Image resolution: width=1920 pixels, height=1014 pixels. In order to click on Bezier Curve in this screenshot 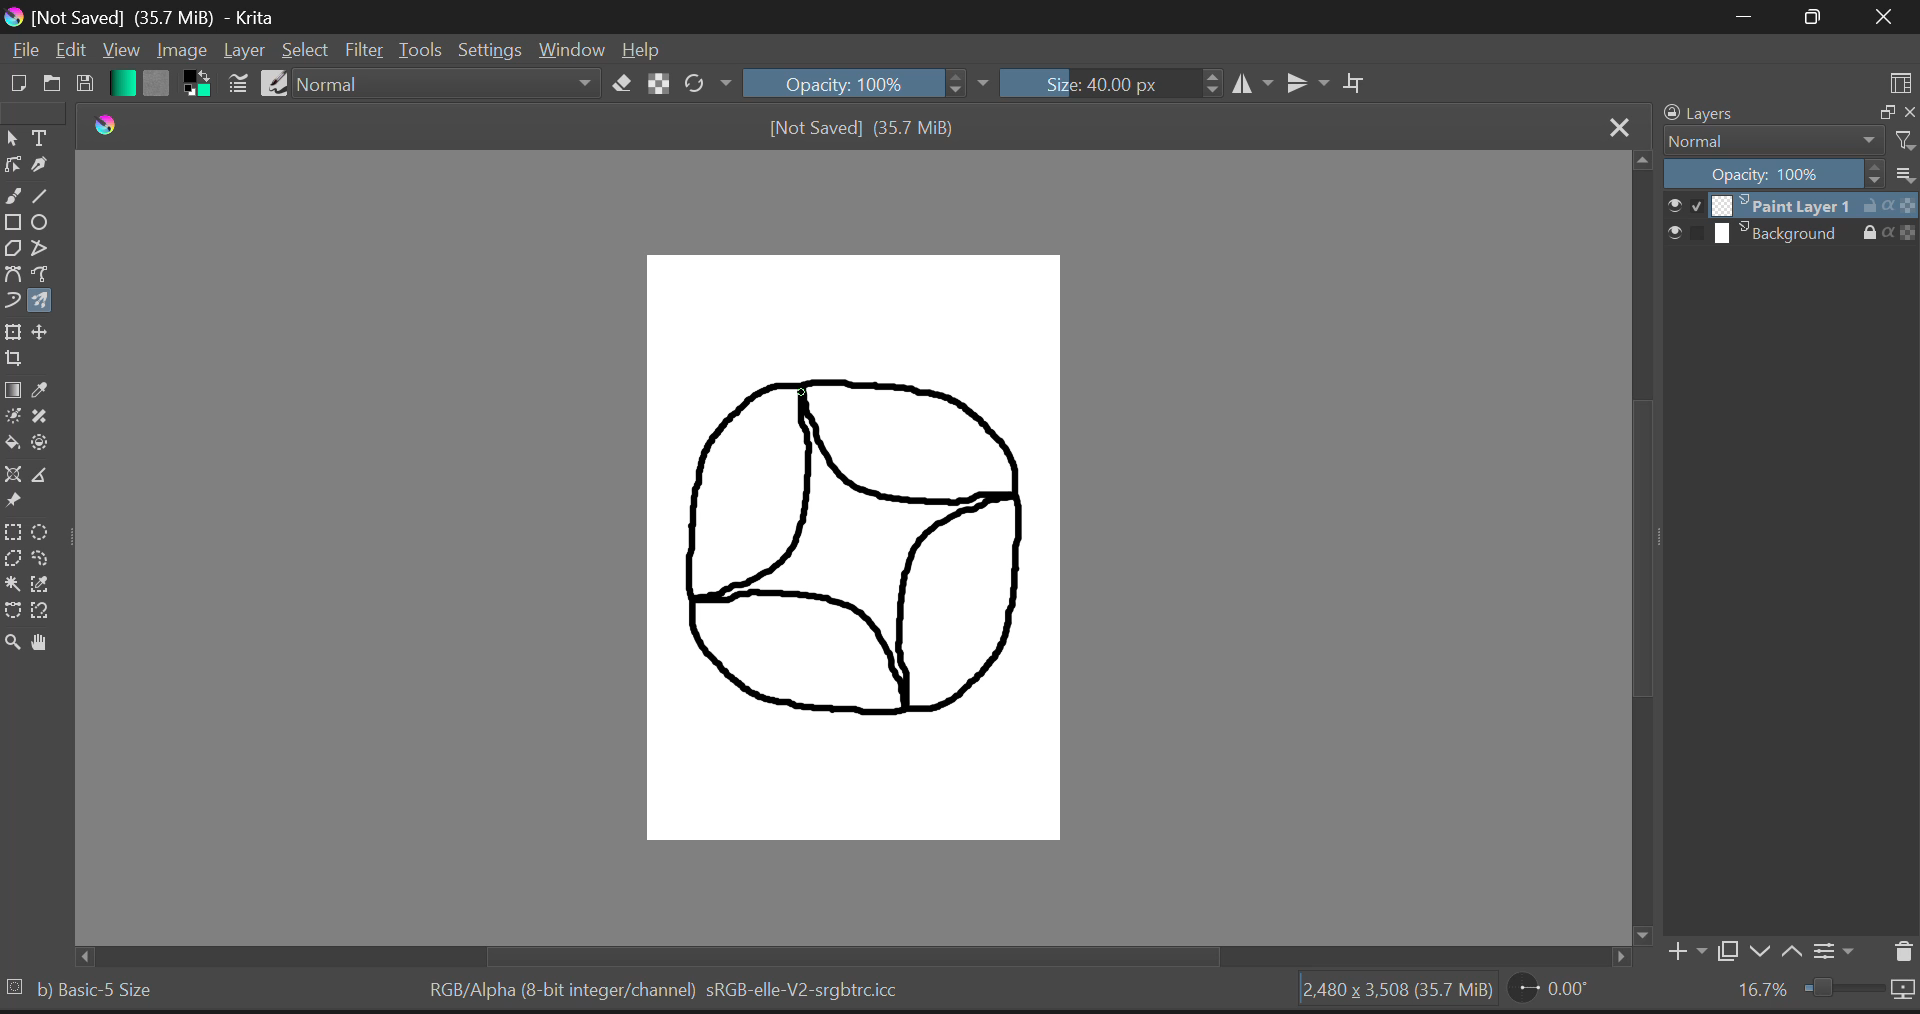, I will do `click(13, 274)`.